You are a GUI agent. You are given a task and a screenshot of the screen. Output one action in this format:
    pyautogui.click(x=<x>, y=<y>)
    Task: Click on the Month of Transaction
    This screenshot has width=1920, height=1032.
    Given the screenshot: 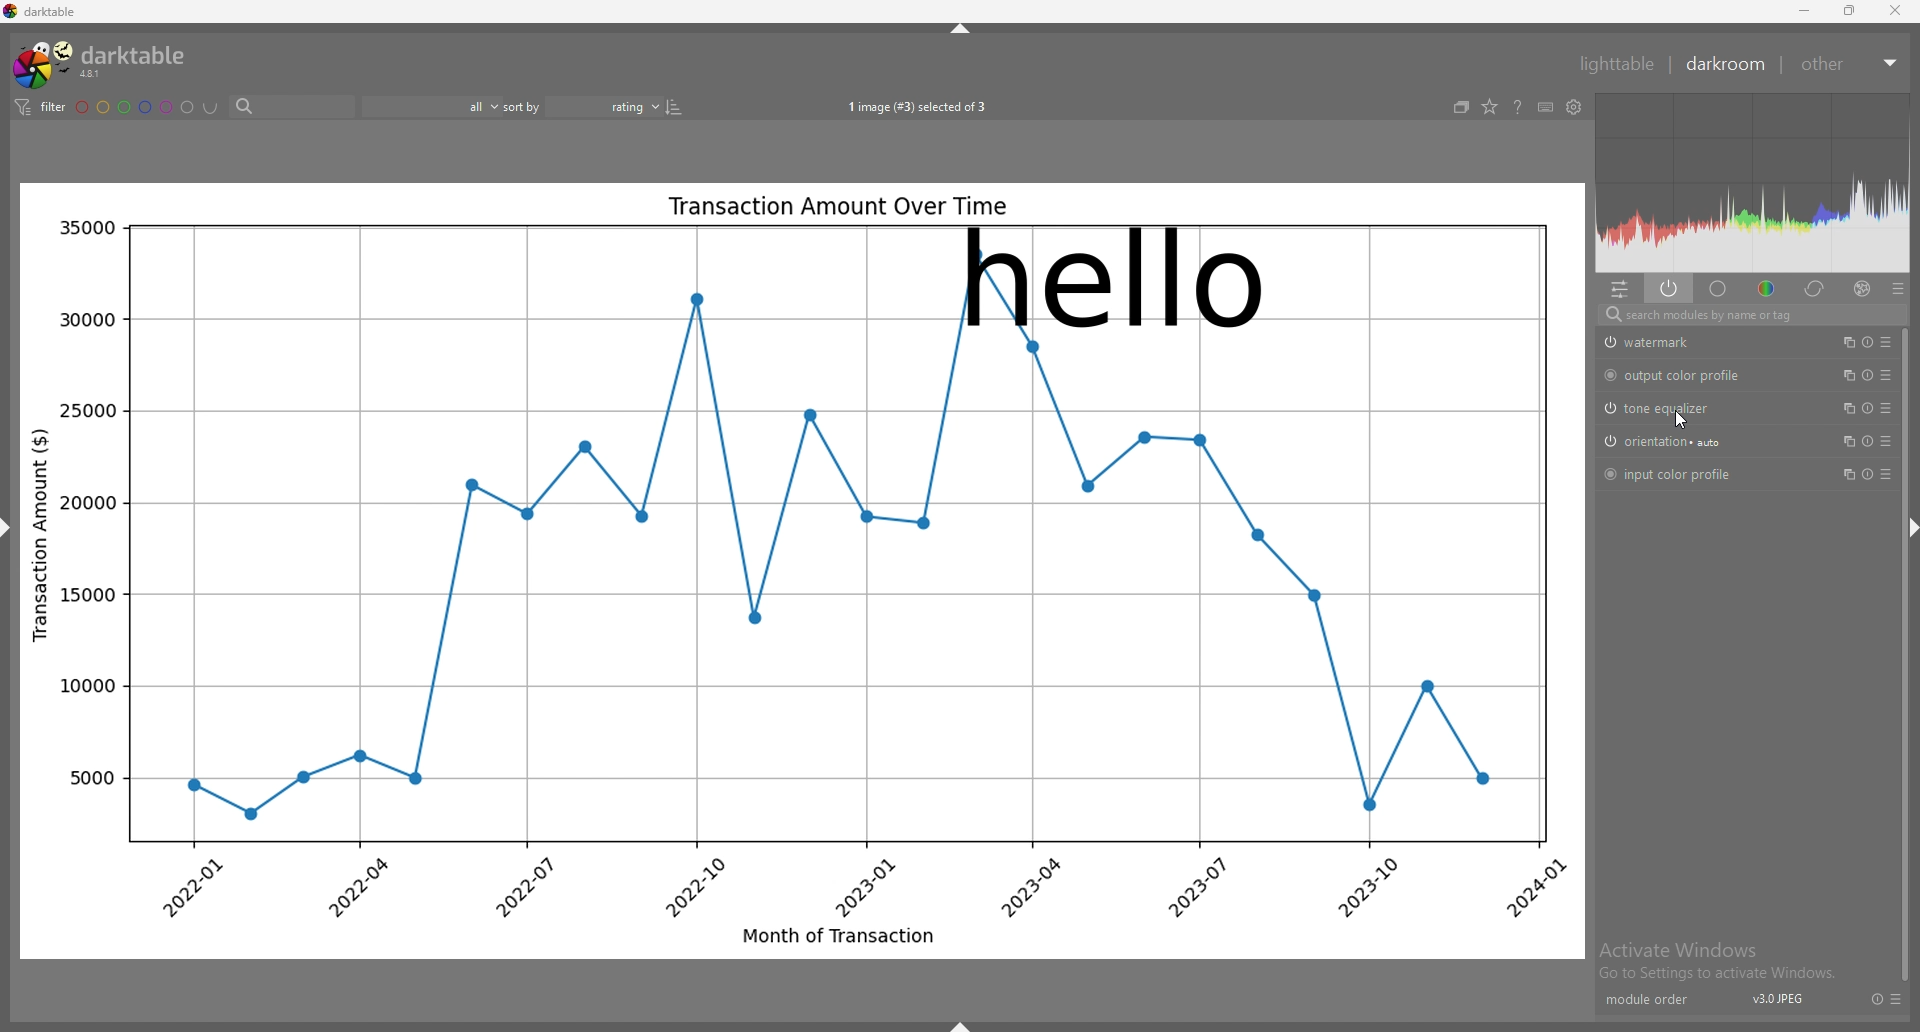 What is the action you would take?
    pyautogui.click(x=838, y=934)
    